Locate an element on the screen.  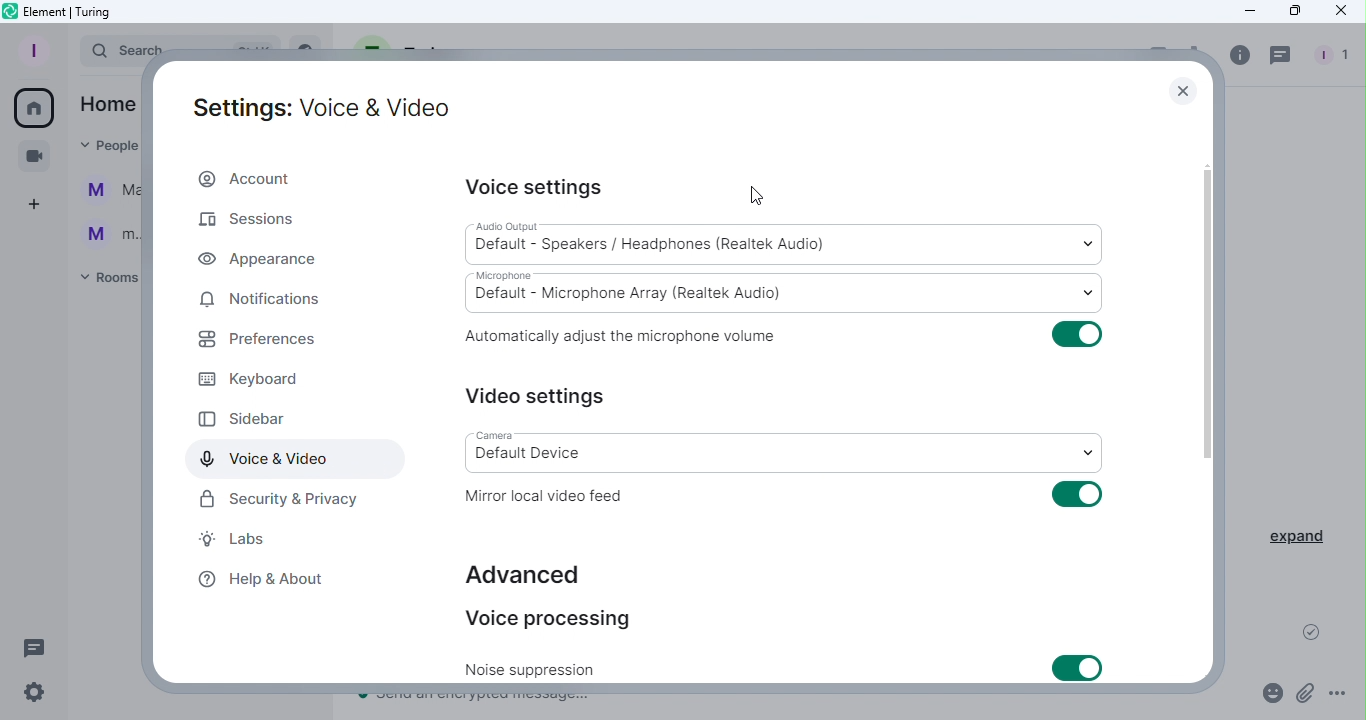
More options is located at coordinates (1341, 697).